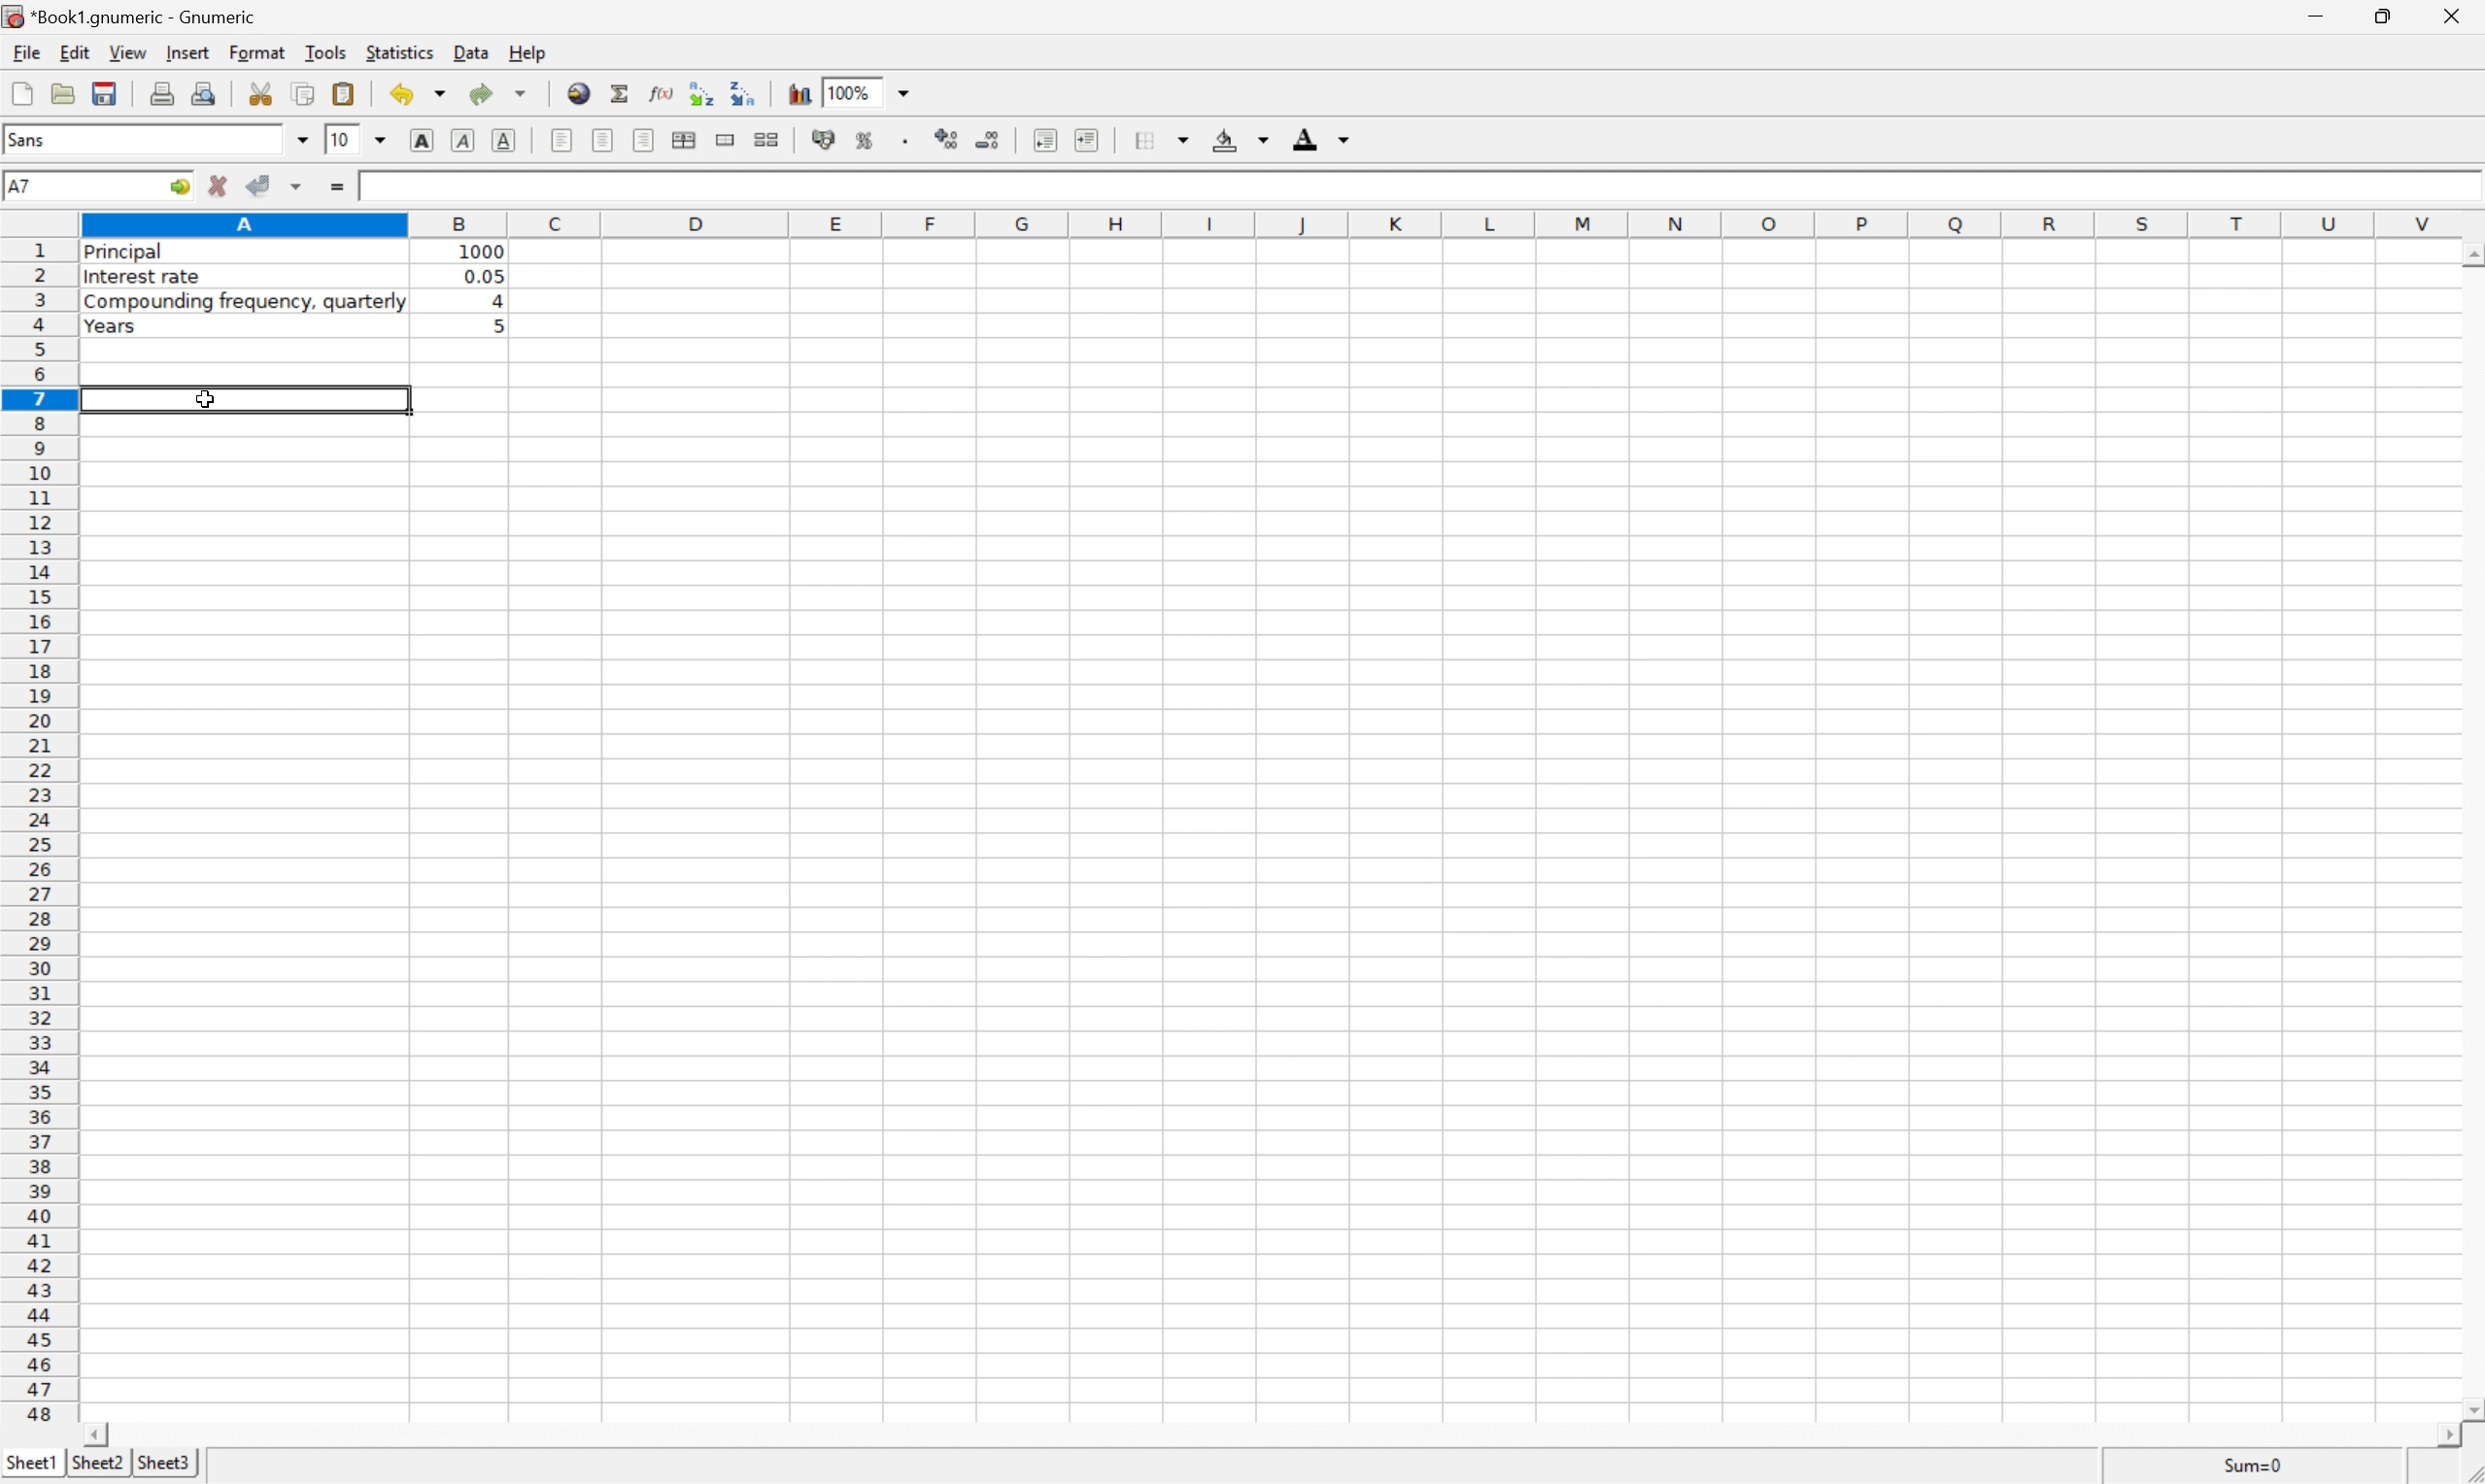 Image resolution: width=2485 pixels, height=1484 pixels. I want to click on save current workbook, so click(109, 93).